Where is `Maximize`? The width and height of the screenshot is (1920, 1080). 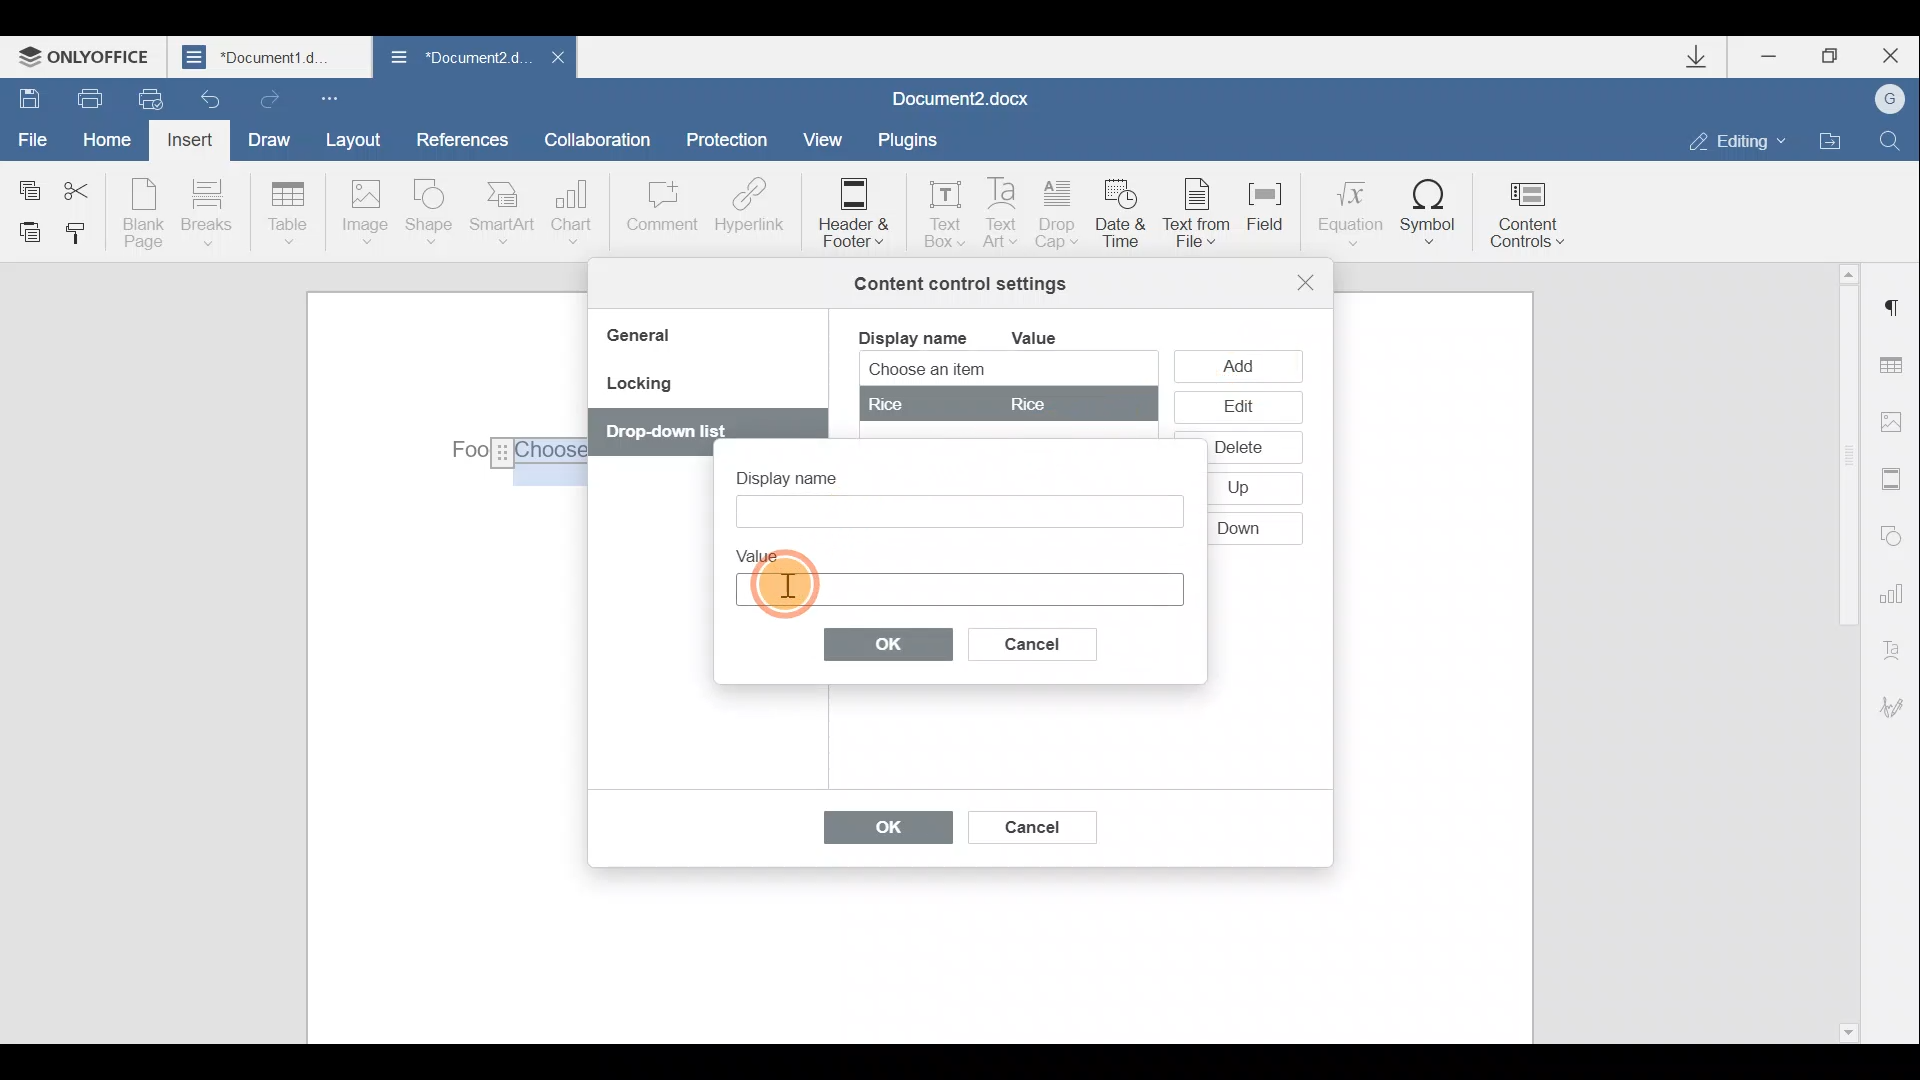 Maximize is located at coordinates (1831, 57).